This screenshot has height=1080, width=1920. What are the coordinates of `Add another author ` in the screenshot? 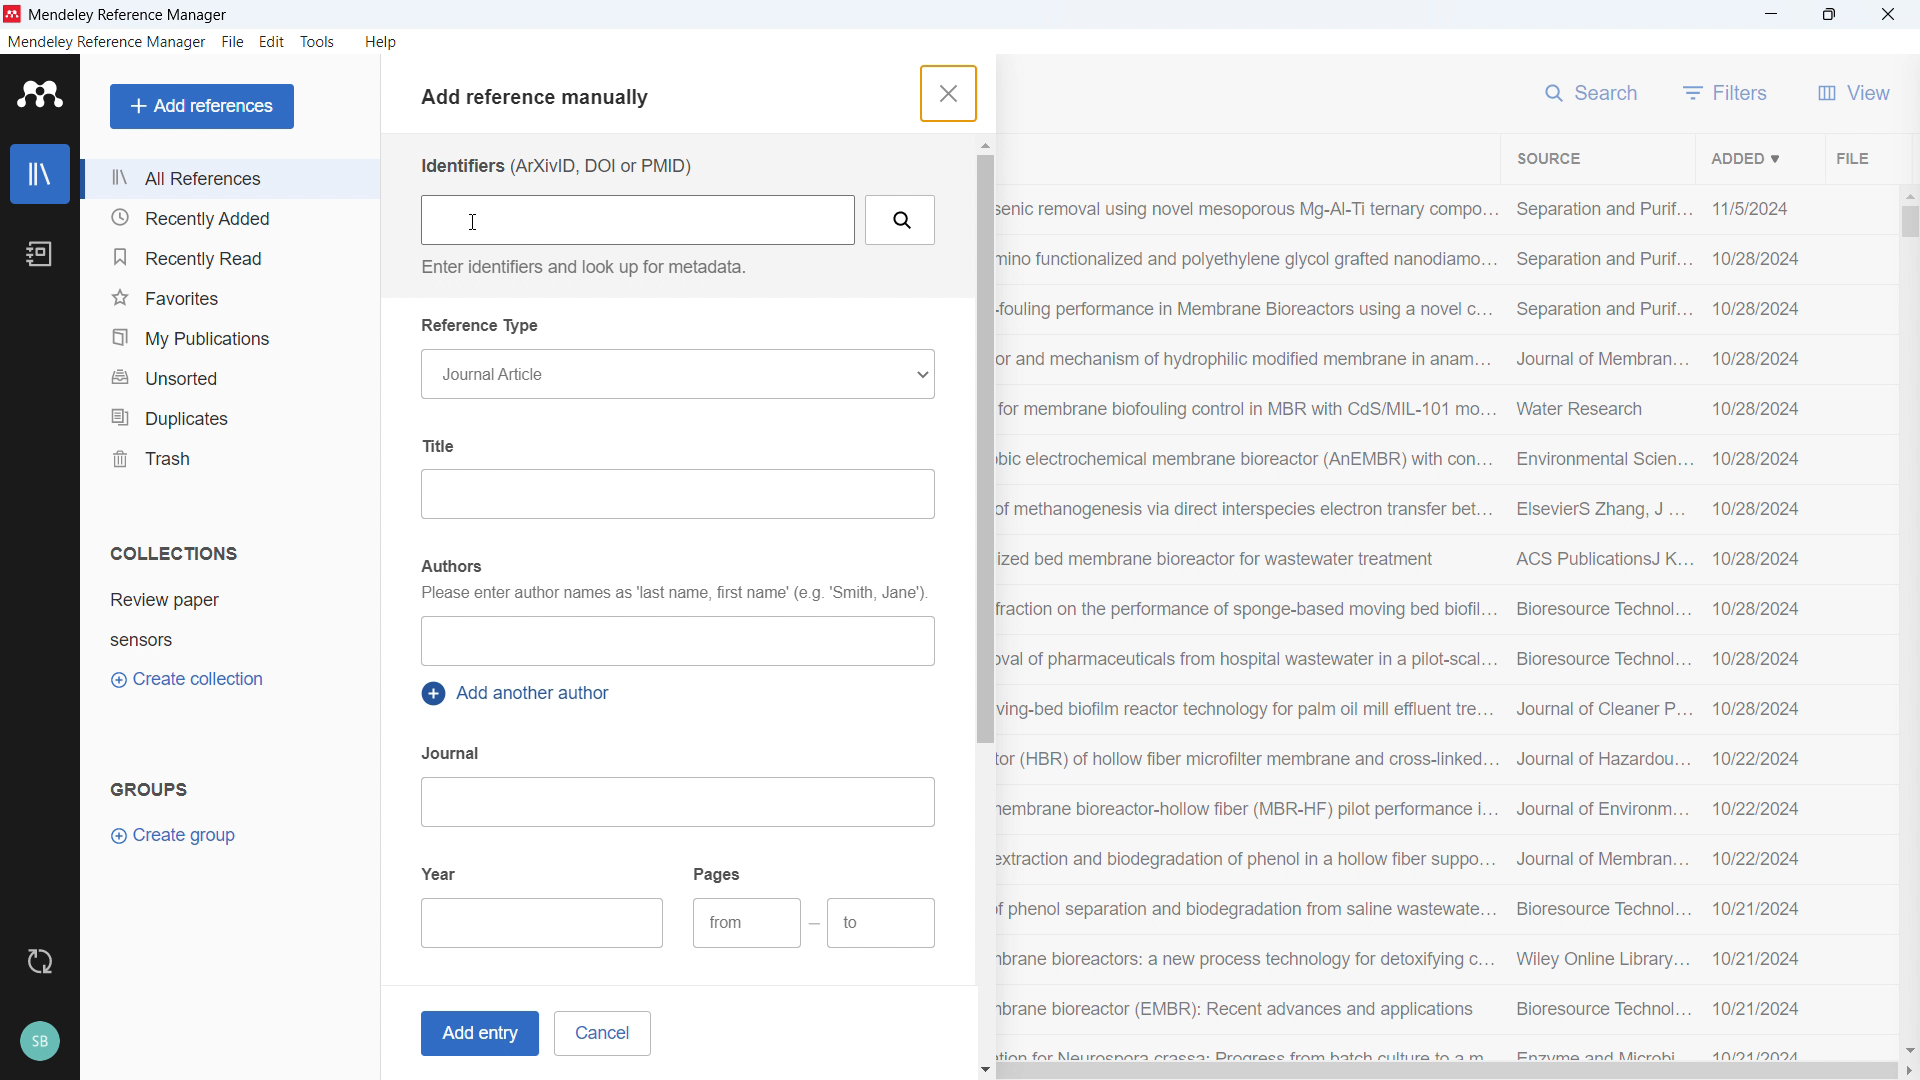 It's located at (520, 694).